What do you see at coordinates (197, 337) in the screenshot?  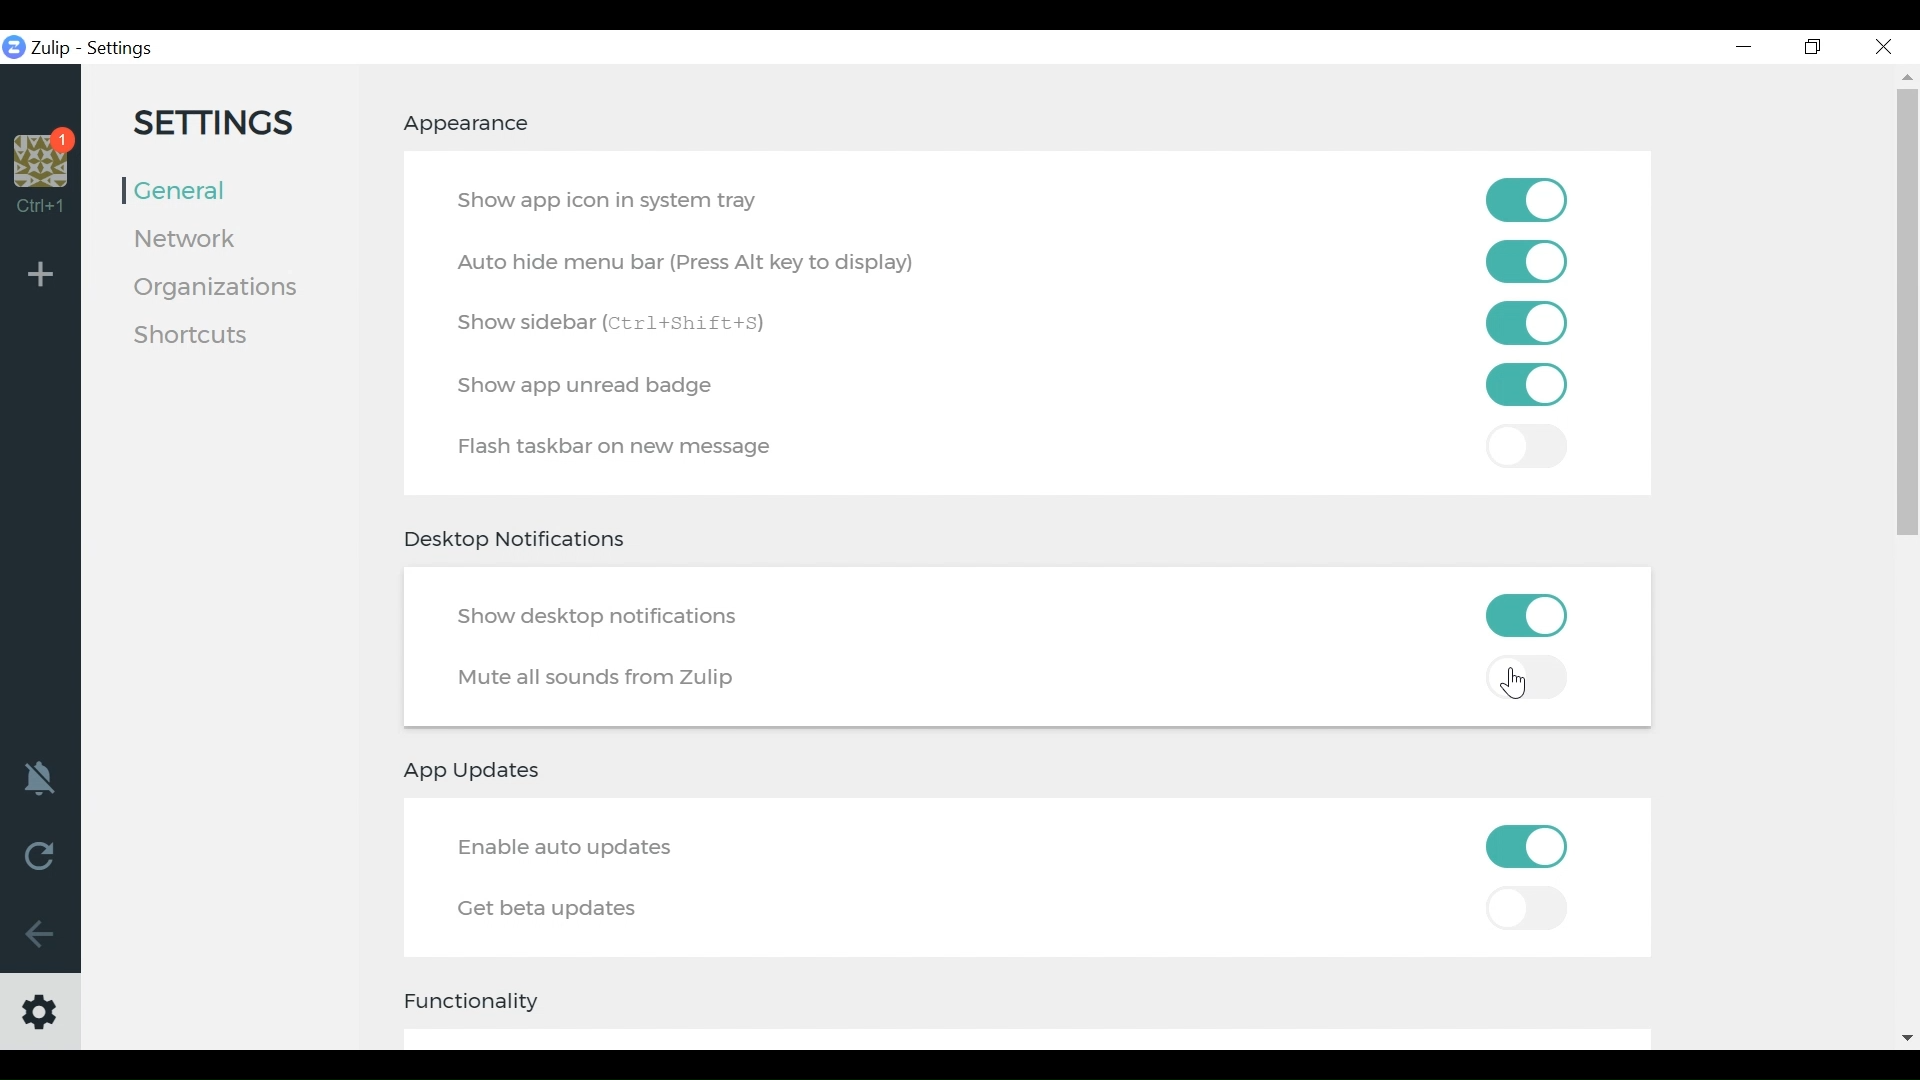 I see `Shortcuts` at bounding box center [197, 337].